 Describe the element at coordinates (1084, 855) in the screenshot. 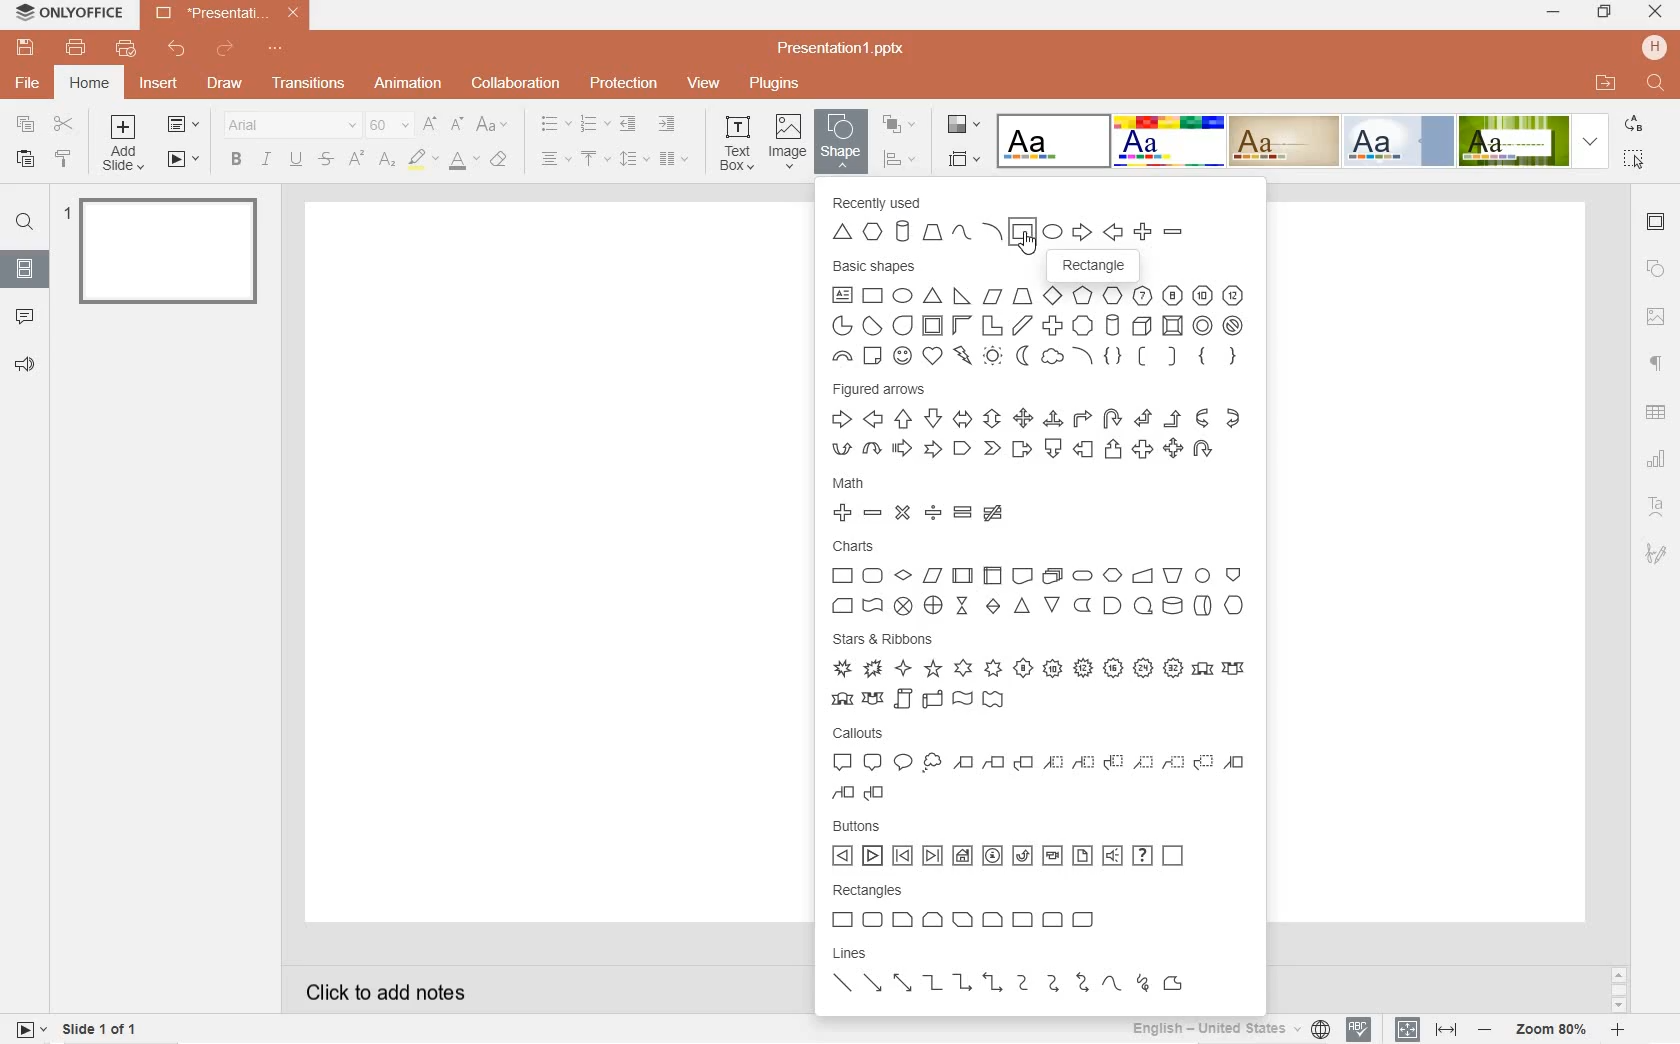

I see `Document button` at that location.